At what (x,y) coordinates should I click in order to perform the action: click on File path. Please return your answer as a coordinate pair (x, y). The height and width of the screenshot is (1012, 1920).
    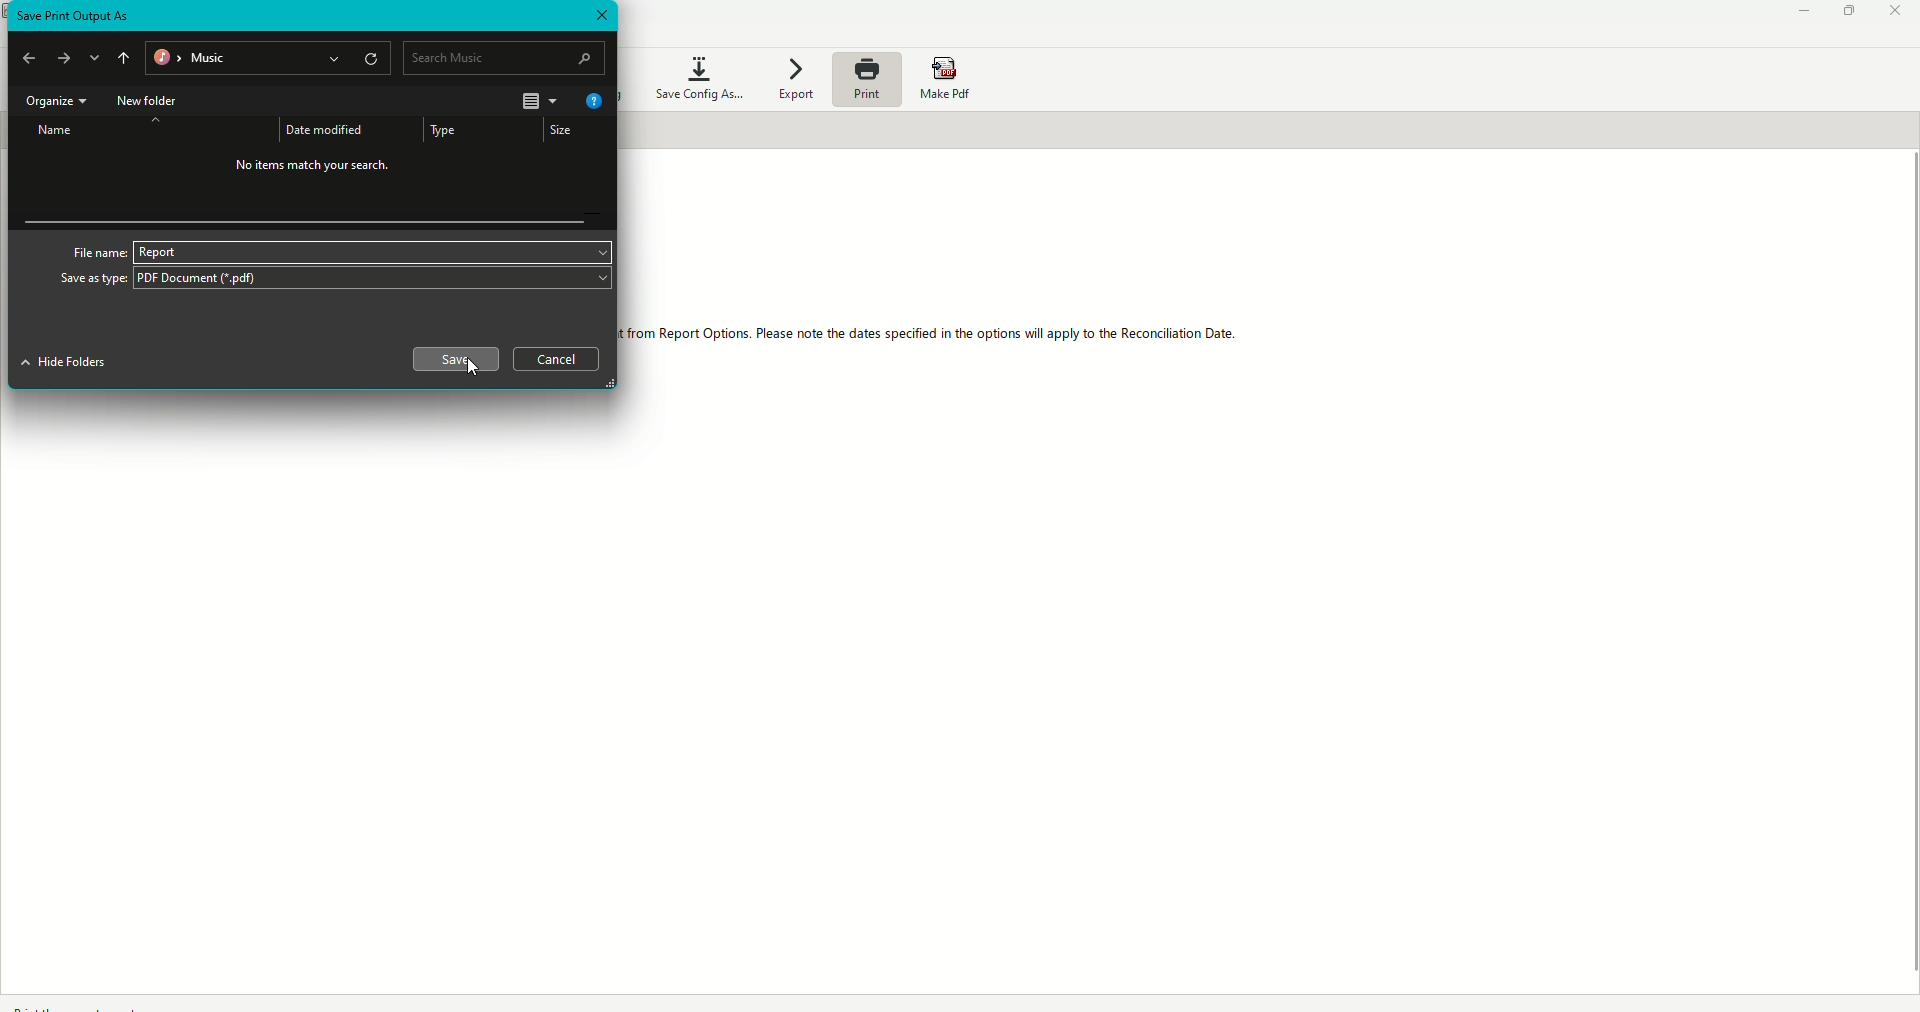
    Looking at the image, I should click on (266, 57).